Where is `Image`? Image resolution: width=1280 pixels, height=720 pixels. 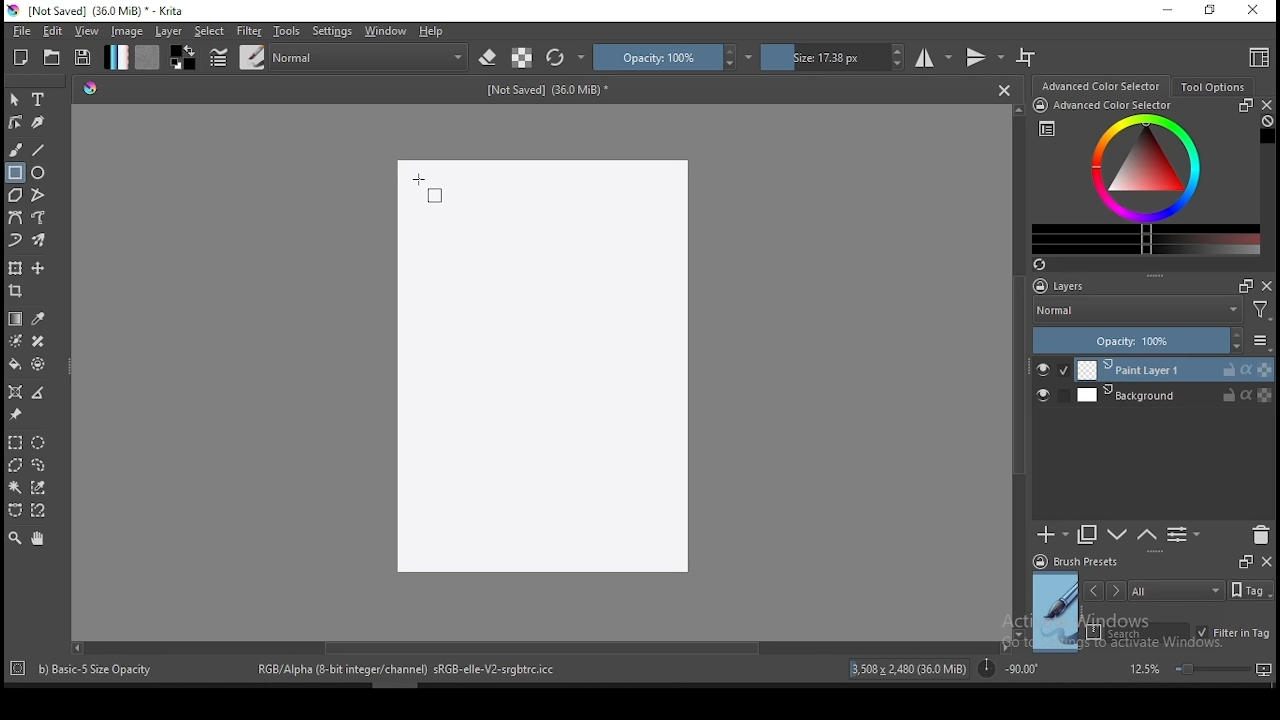 Image is located at coordinates (541, 368).